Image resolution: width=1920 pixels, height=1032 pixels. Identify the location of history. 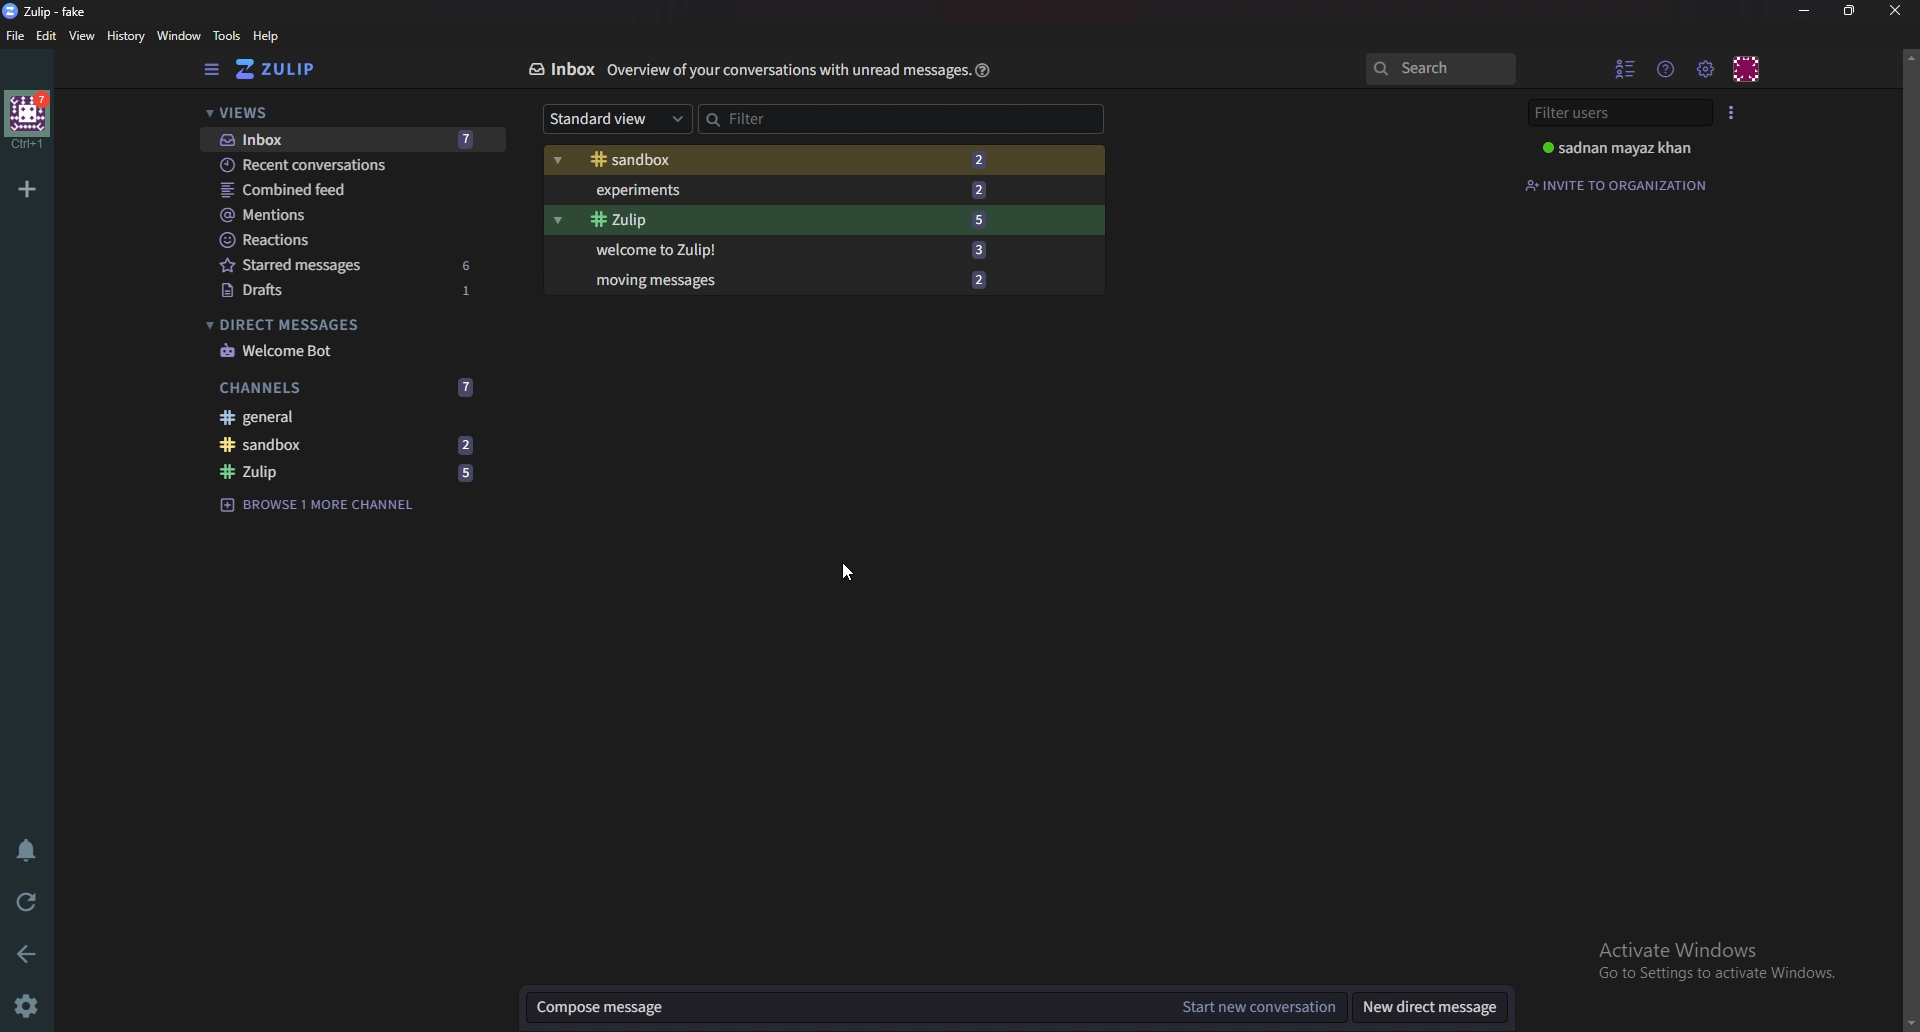
(127, 36).